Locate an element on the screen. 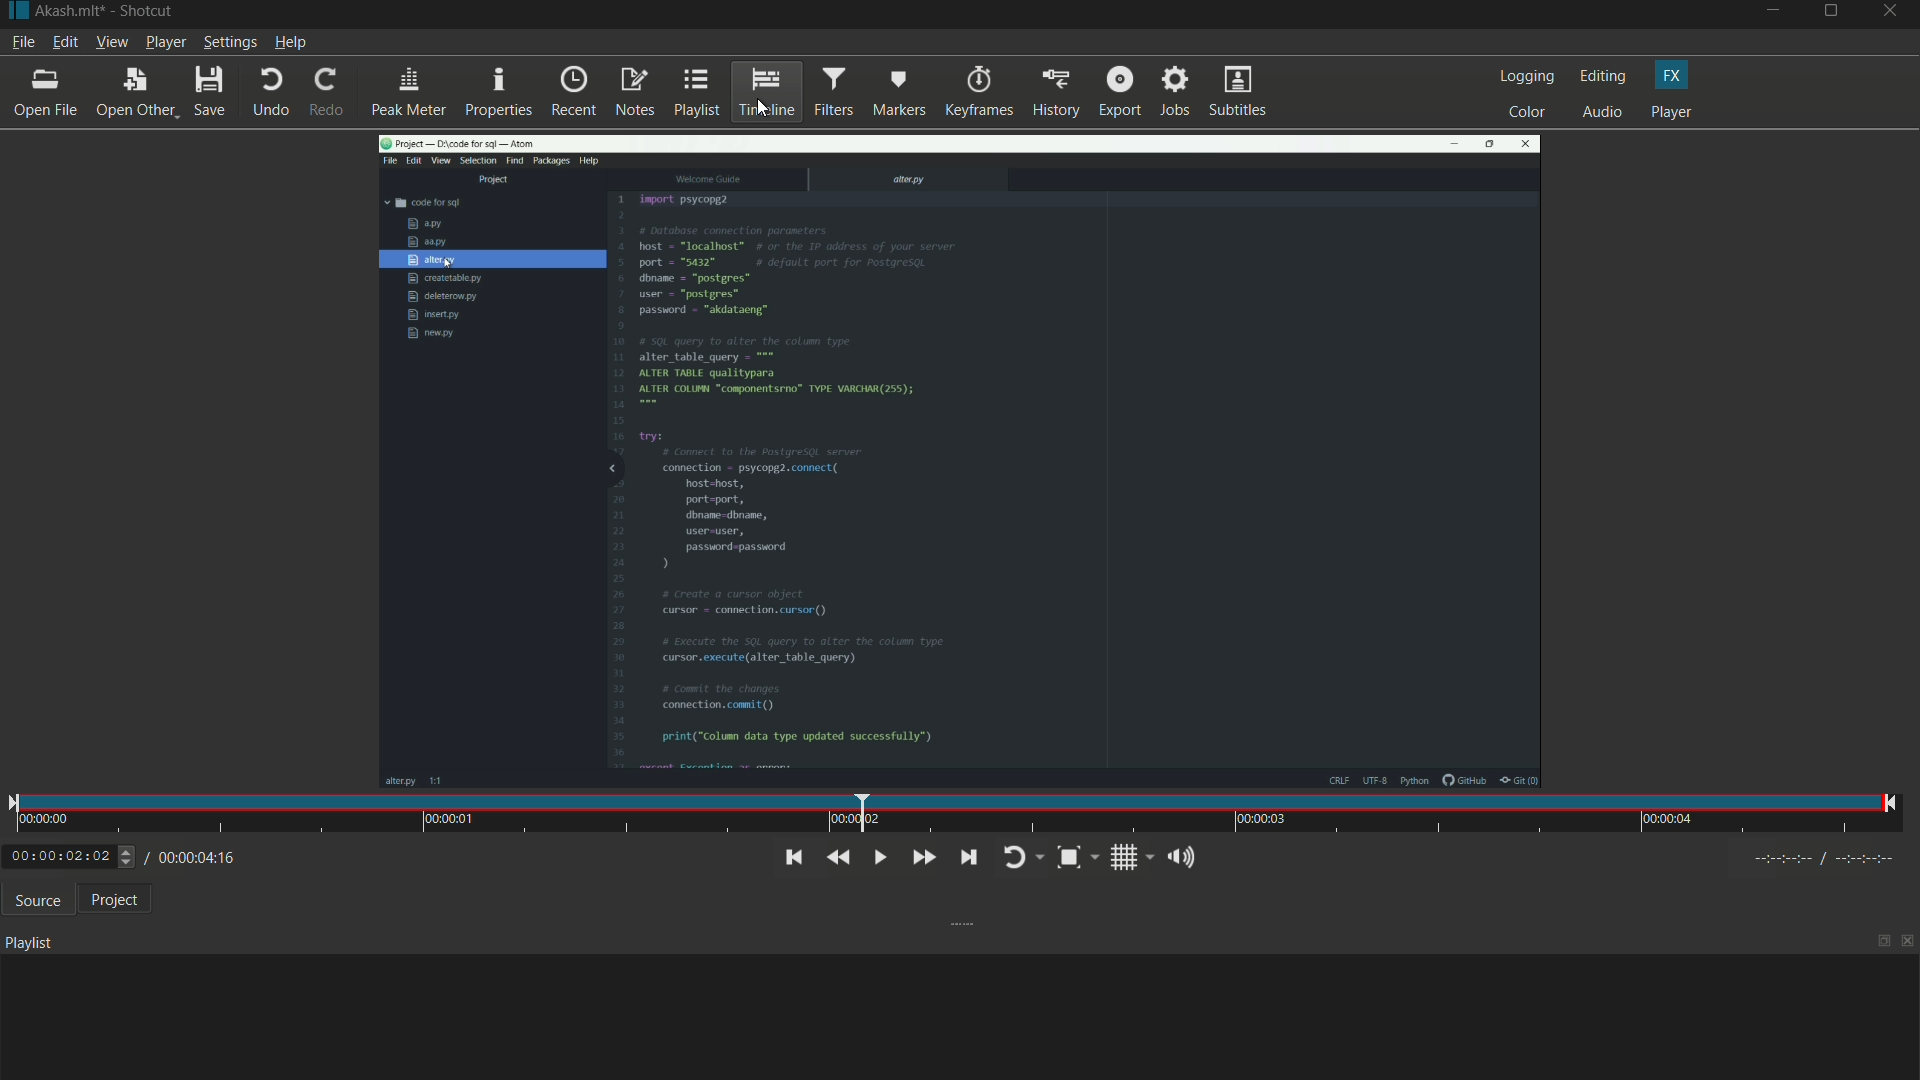 This screenshot has height=1080, width=1920. close is located at coordinates (1908, 944).